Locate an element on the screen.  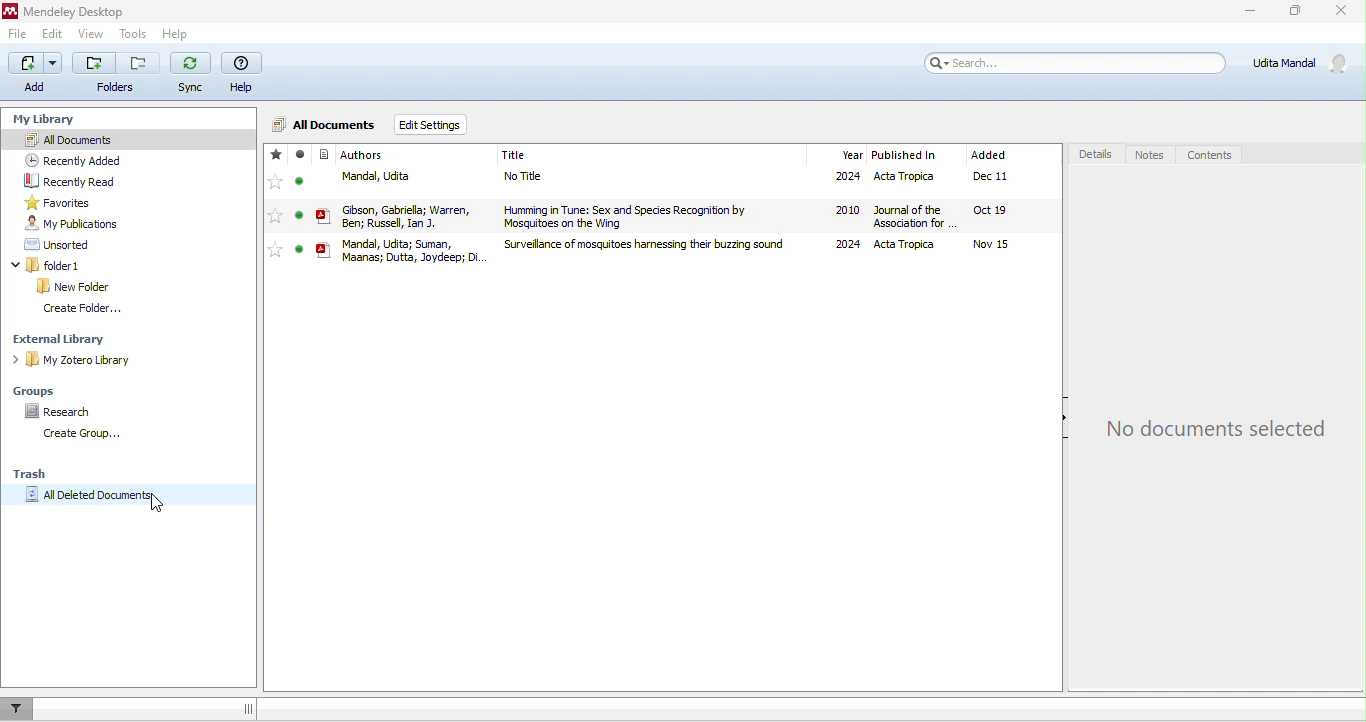
favorites is located at coordinates (59, 203).